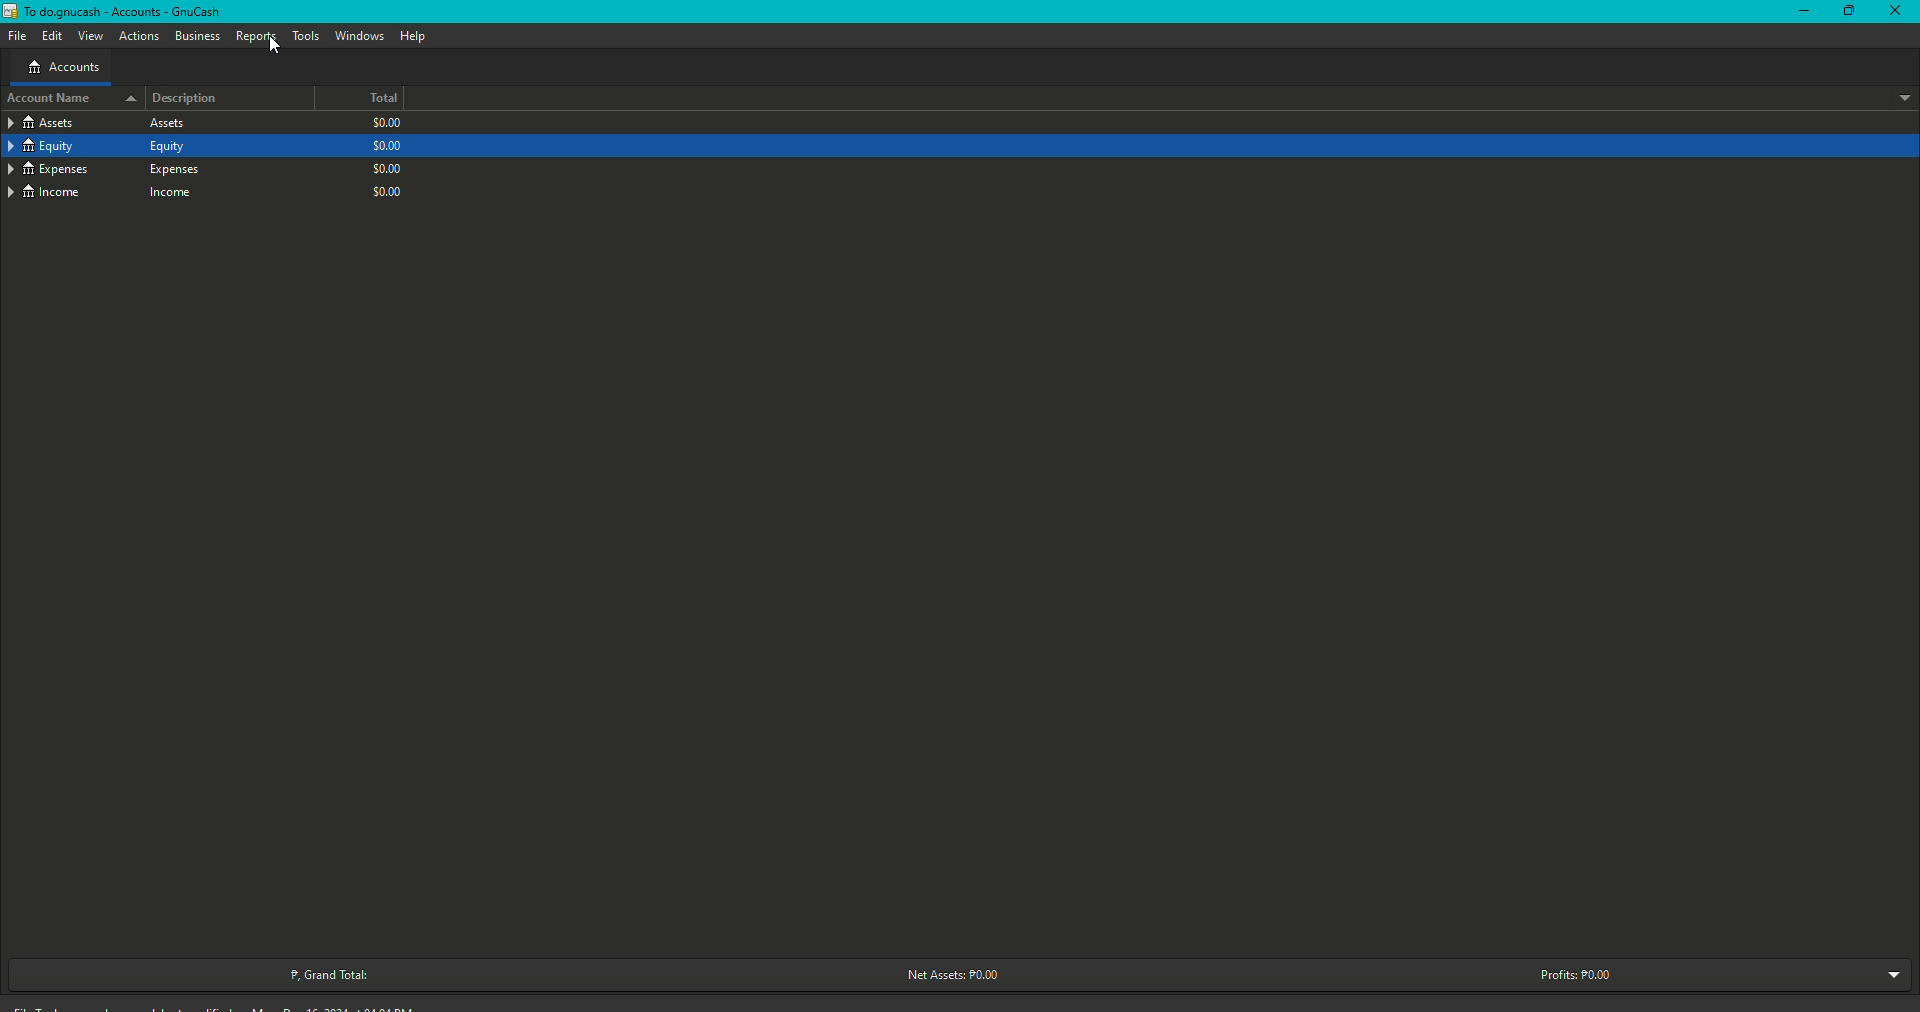 The image size is (1920, 1012). I want to click on Grand Total, so click(340, 972).